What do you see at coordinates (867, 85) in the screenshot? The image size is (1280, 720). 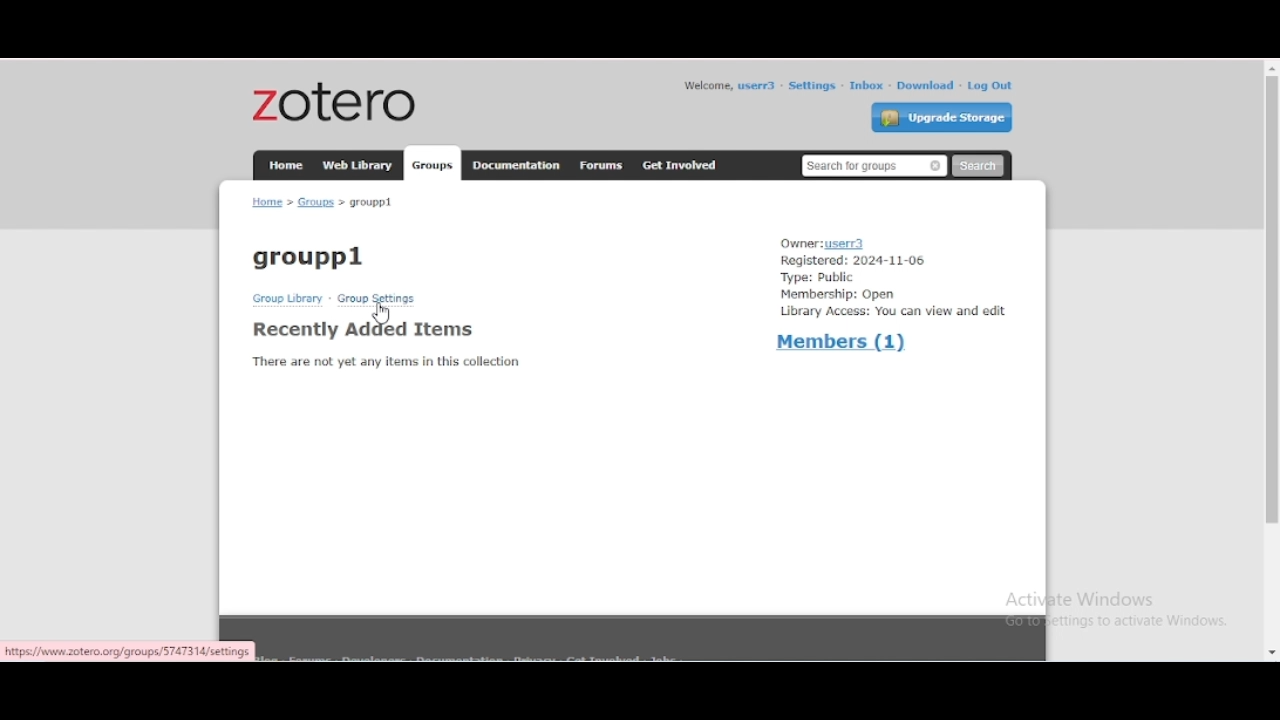 I see `inbox` at bounding box center [867, 85].